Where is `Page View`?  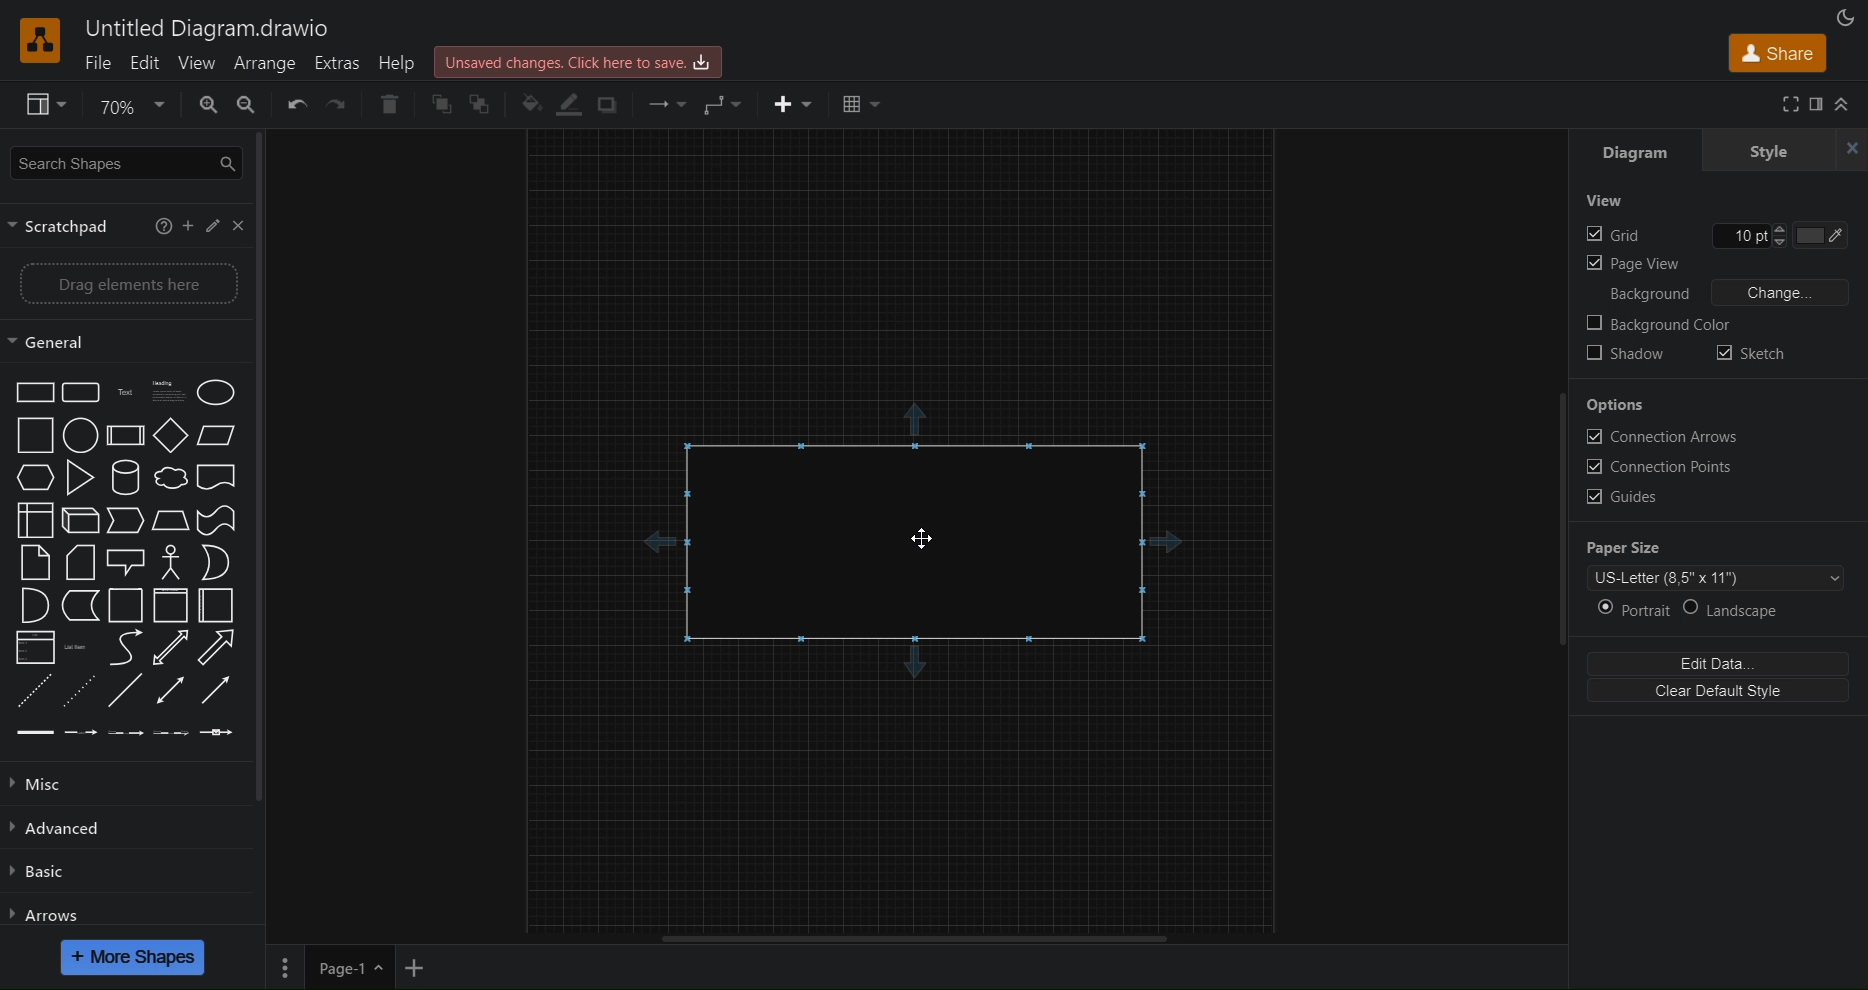 Page View is located at coordinates (1632, 266).